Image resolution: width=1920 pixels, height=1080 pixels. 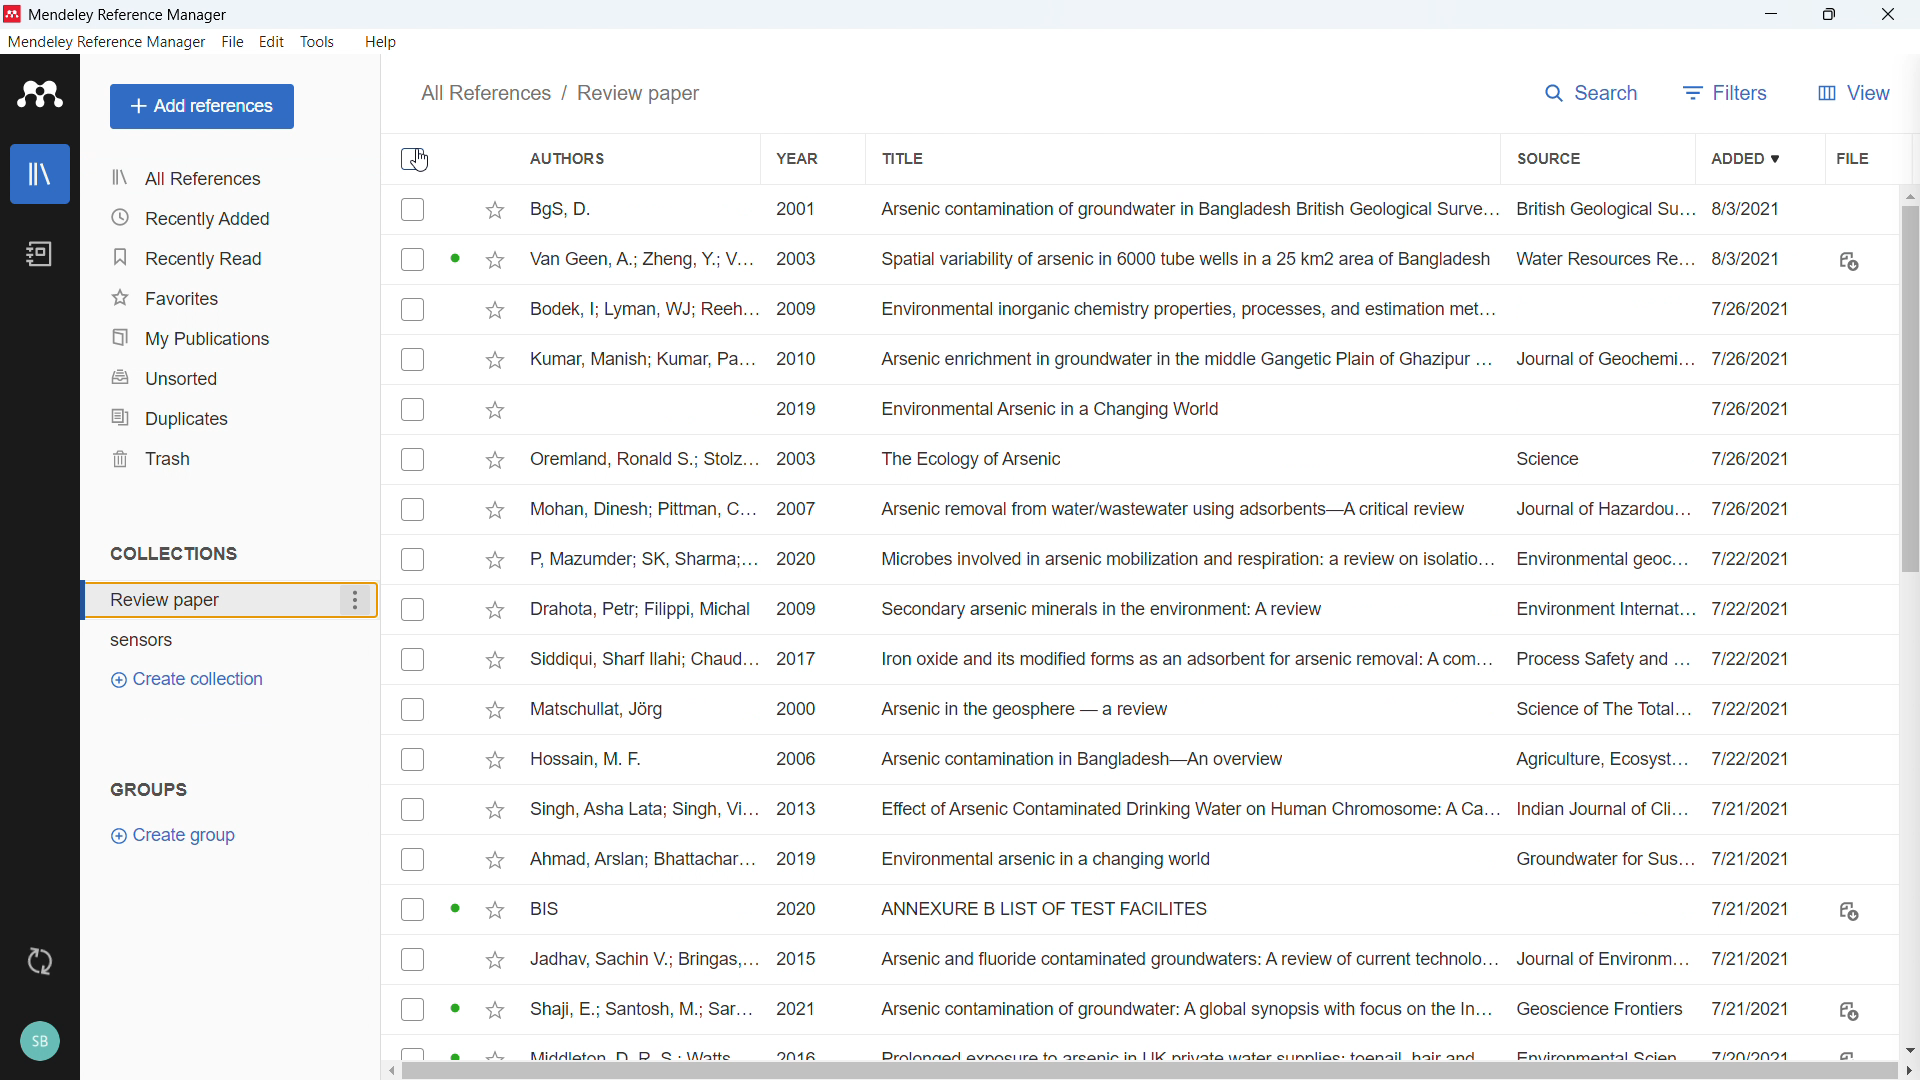 I want to click on Indicates current selection, so click(x=455, y=258).